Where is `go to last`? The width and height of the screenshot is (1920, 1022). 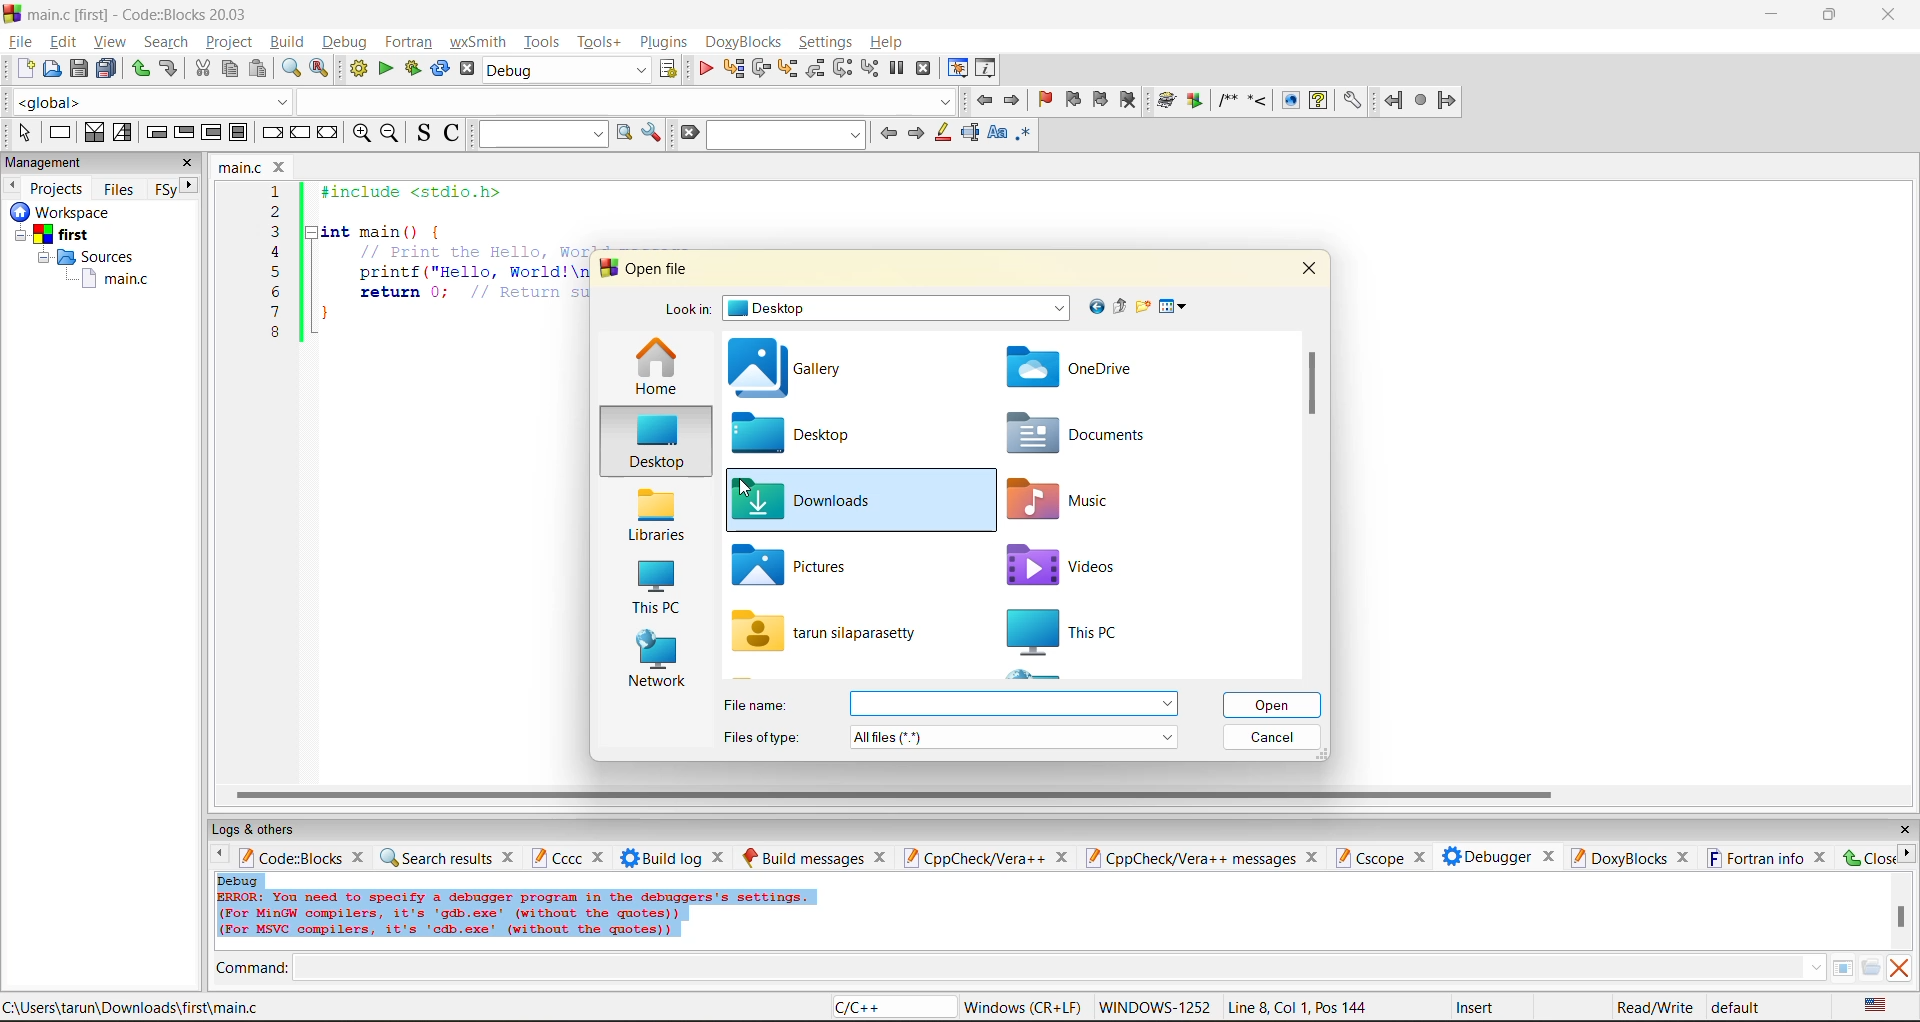
go to last is located at coordinates (1093, 306).